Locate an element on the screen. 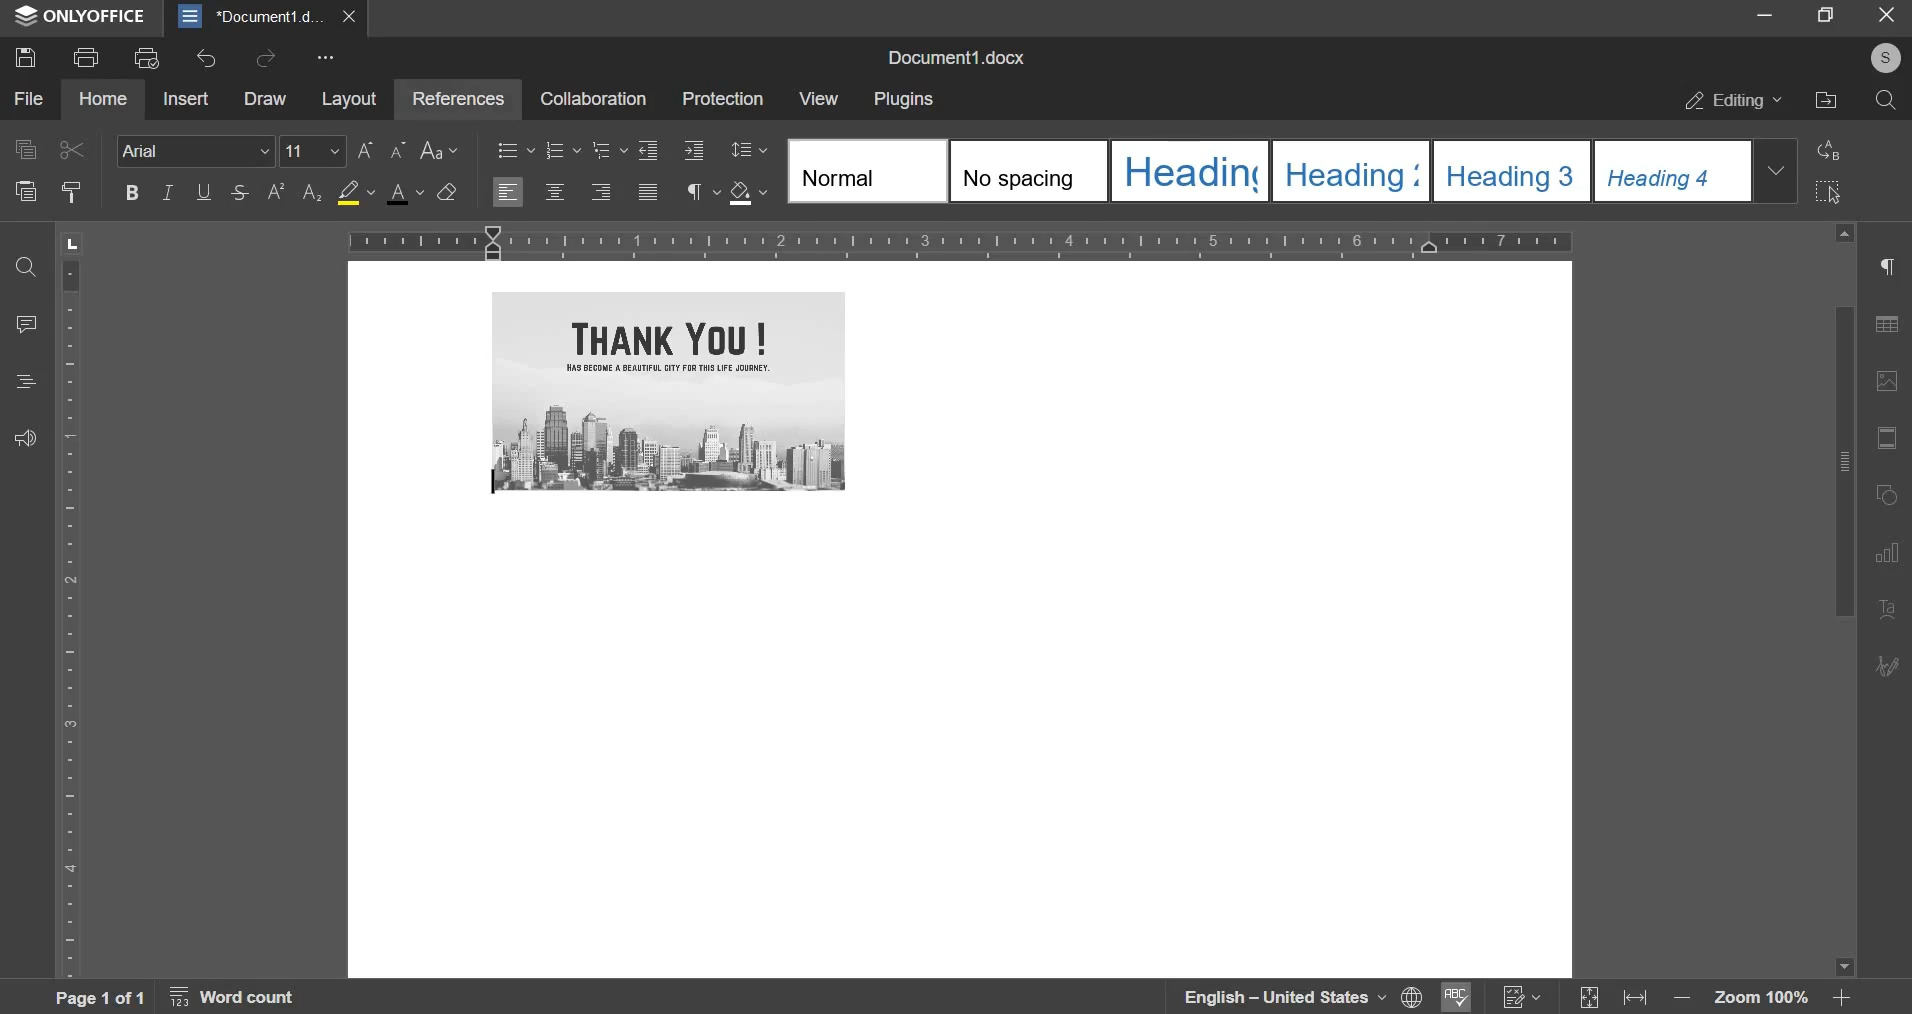 The image size is (1912, 1014). subscript is located at coordinates (312, 193).